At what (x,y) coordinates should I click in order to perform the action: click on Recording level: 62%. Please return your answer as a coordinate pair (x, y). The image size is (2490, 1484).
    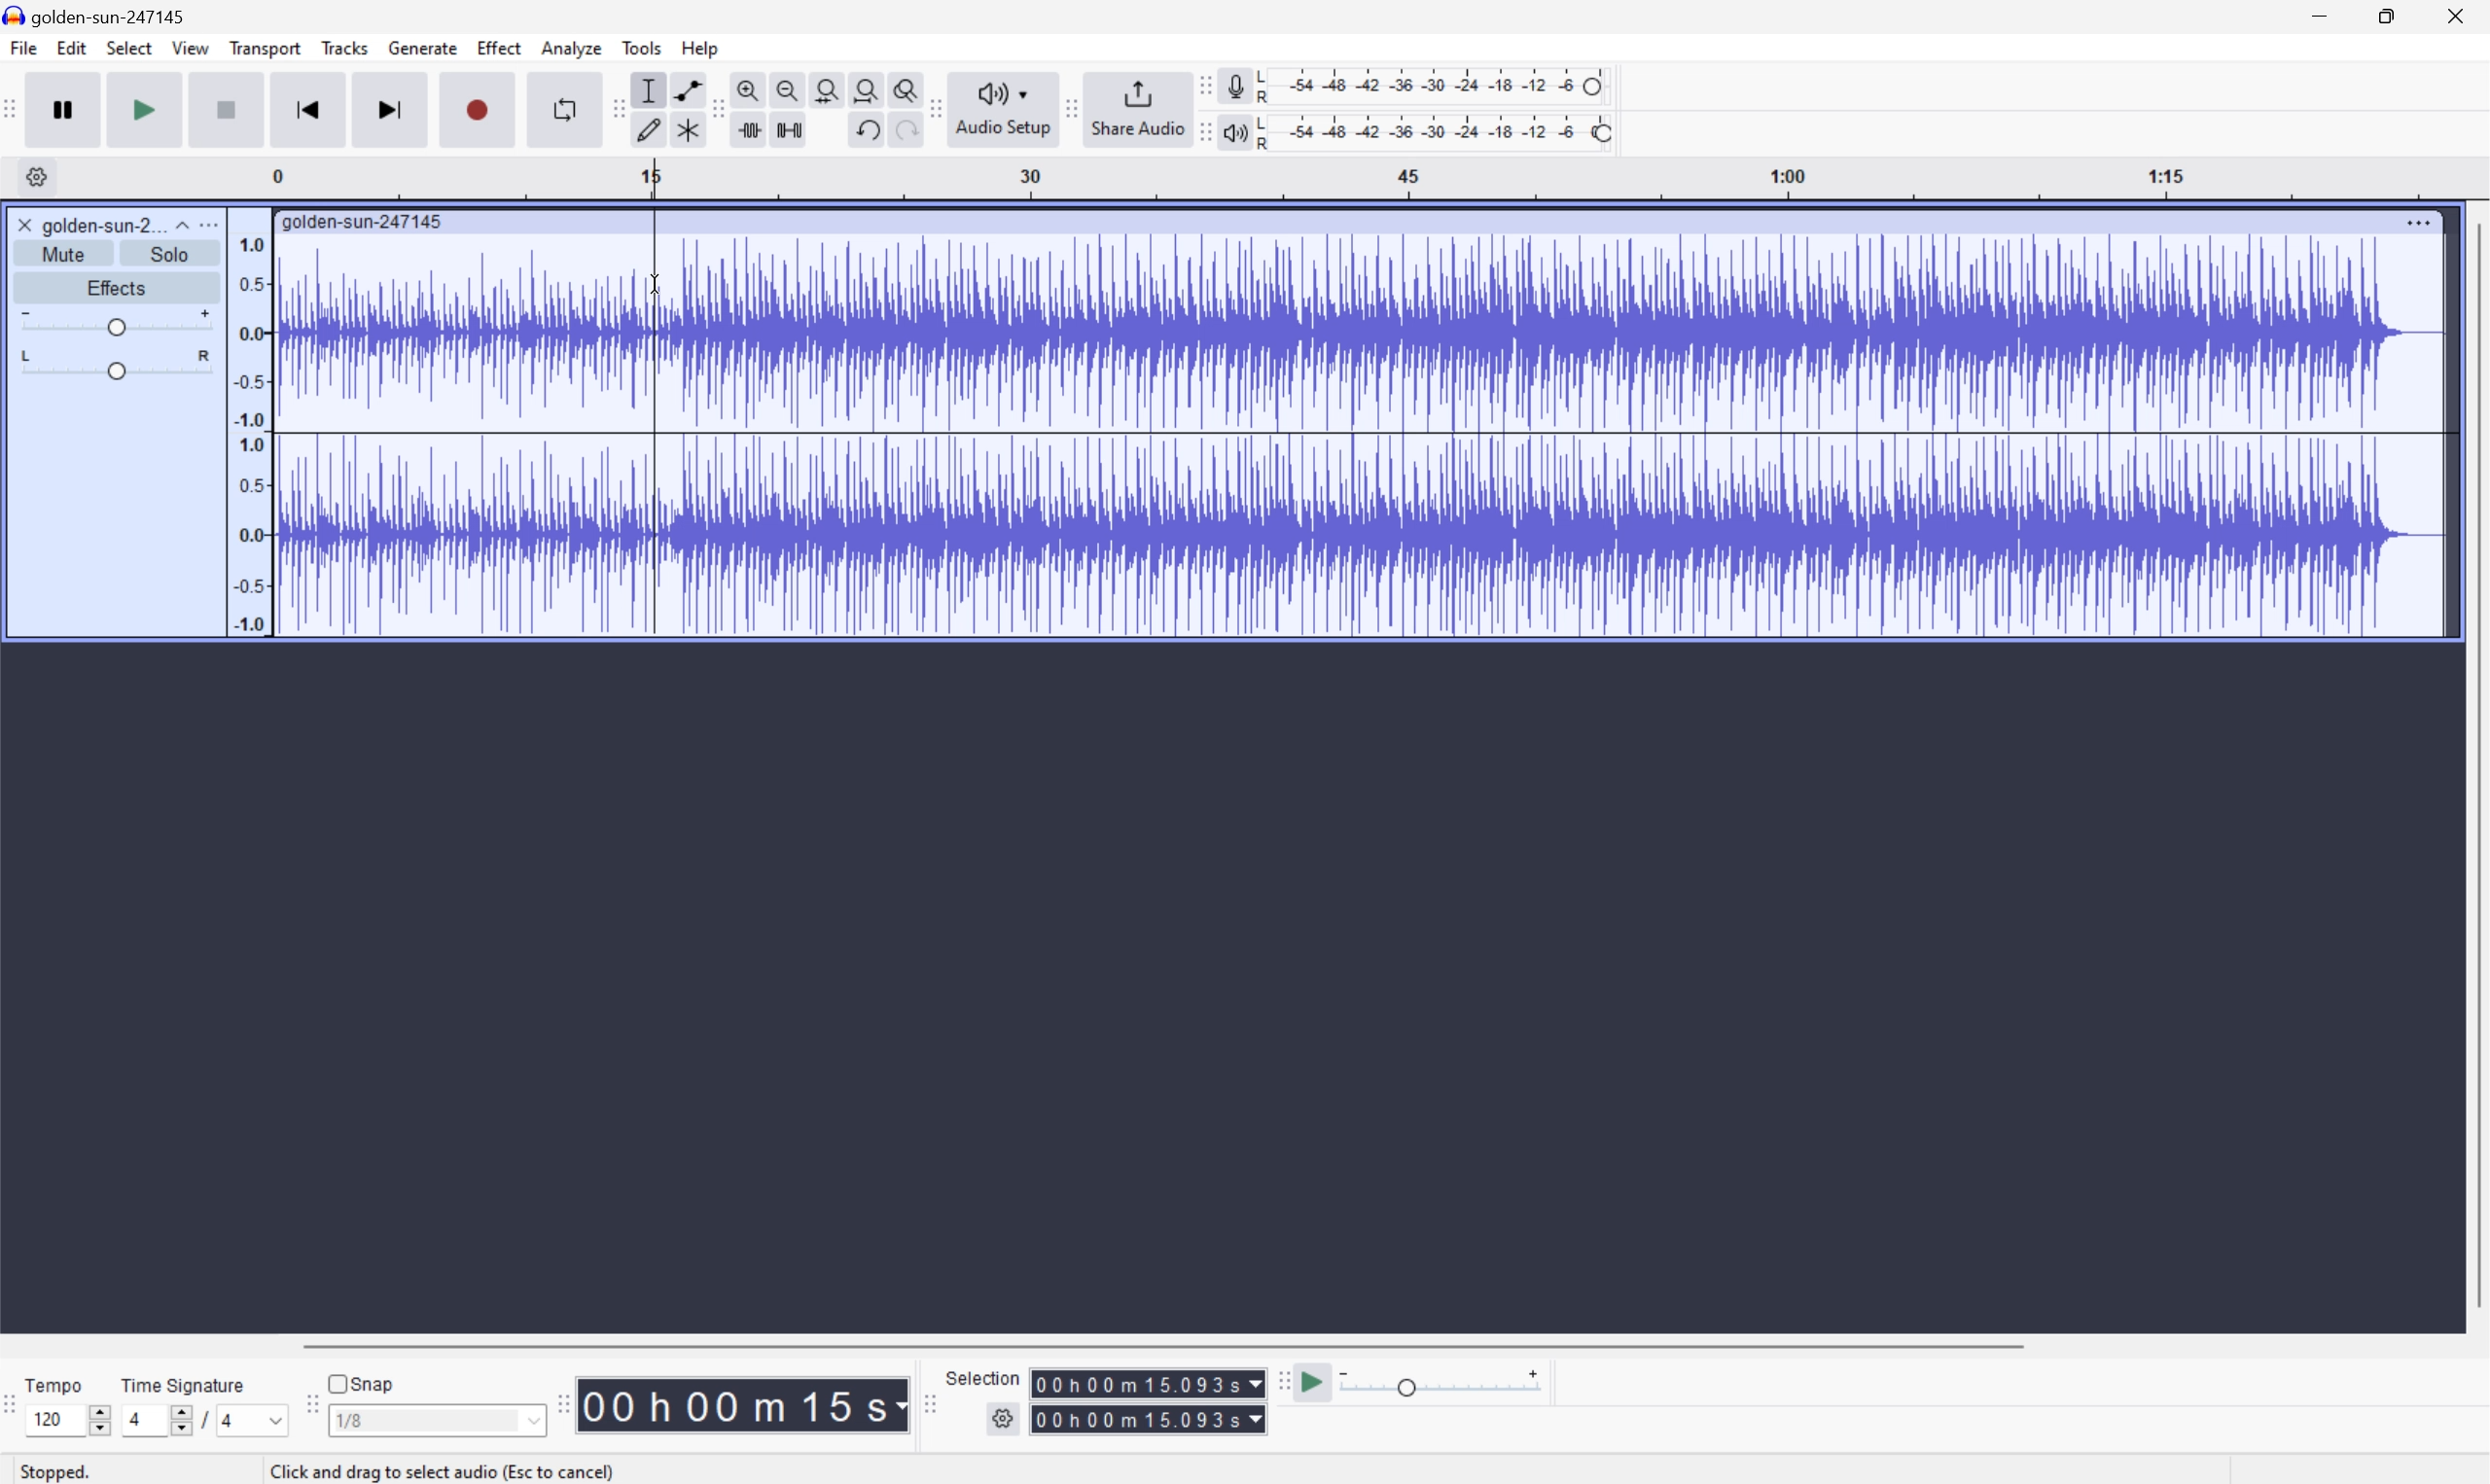
    Looking at the image, I should click on (1437, 84).